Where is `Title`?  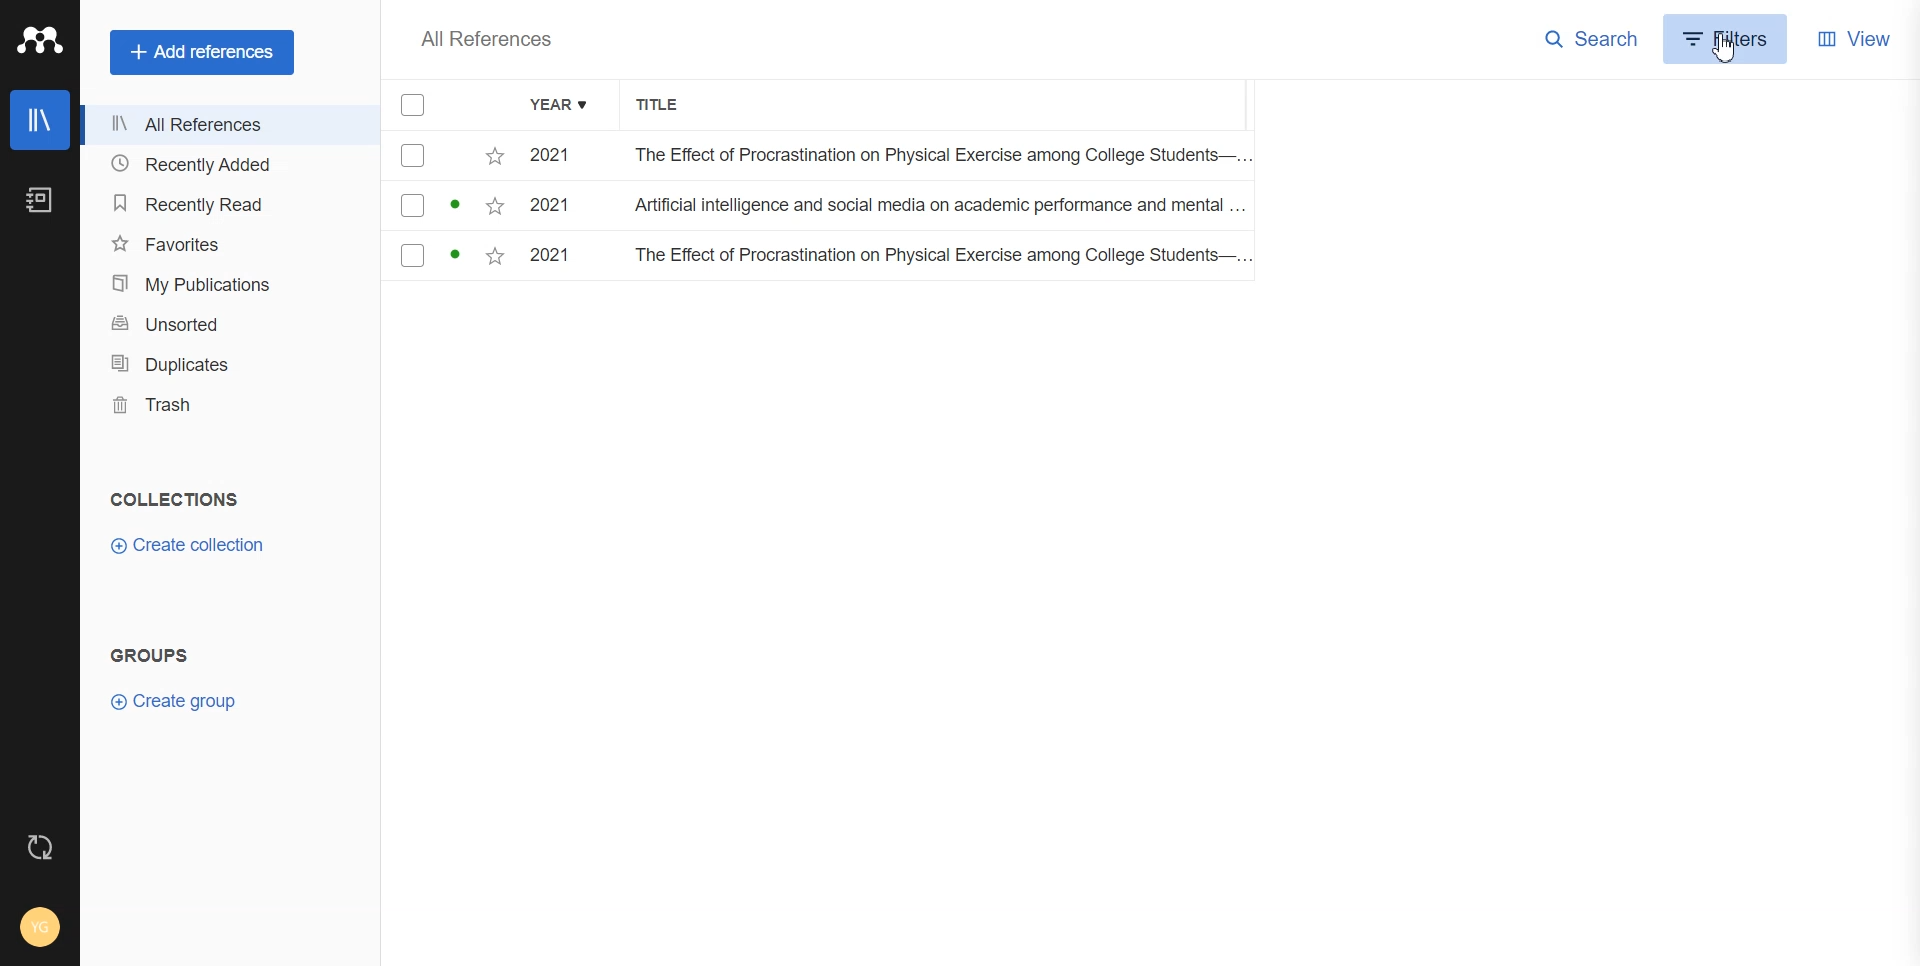 Title is located at coordinates (669, 106).